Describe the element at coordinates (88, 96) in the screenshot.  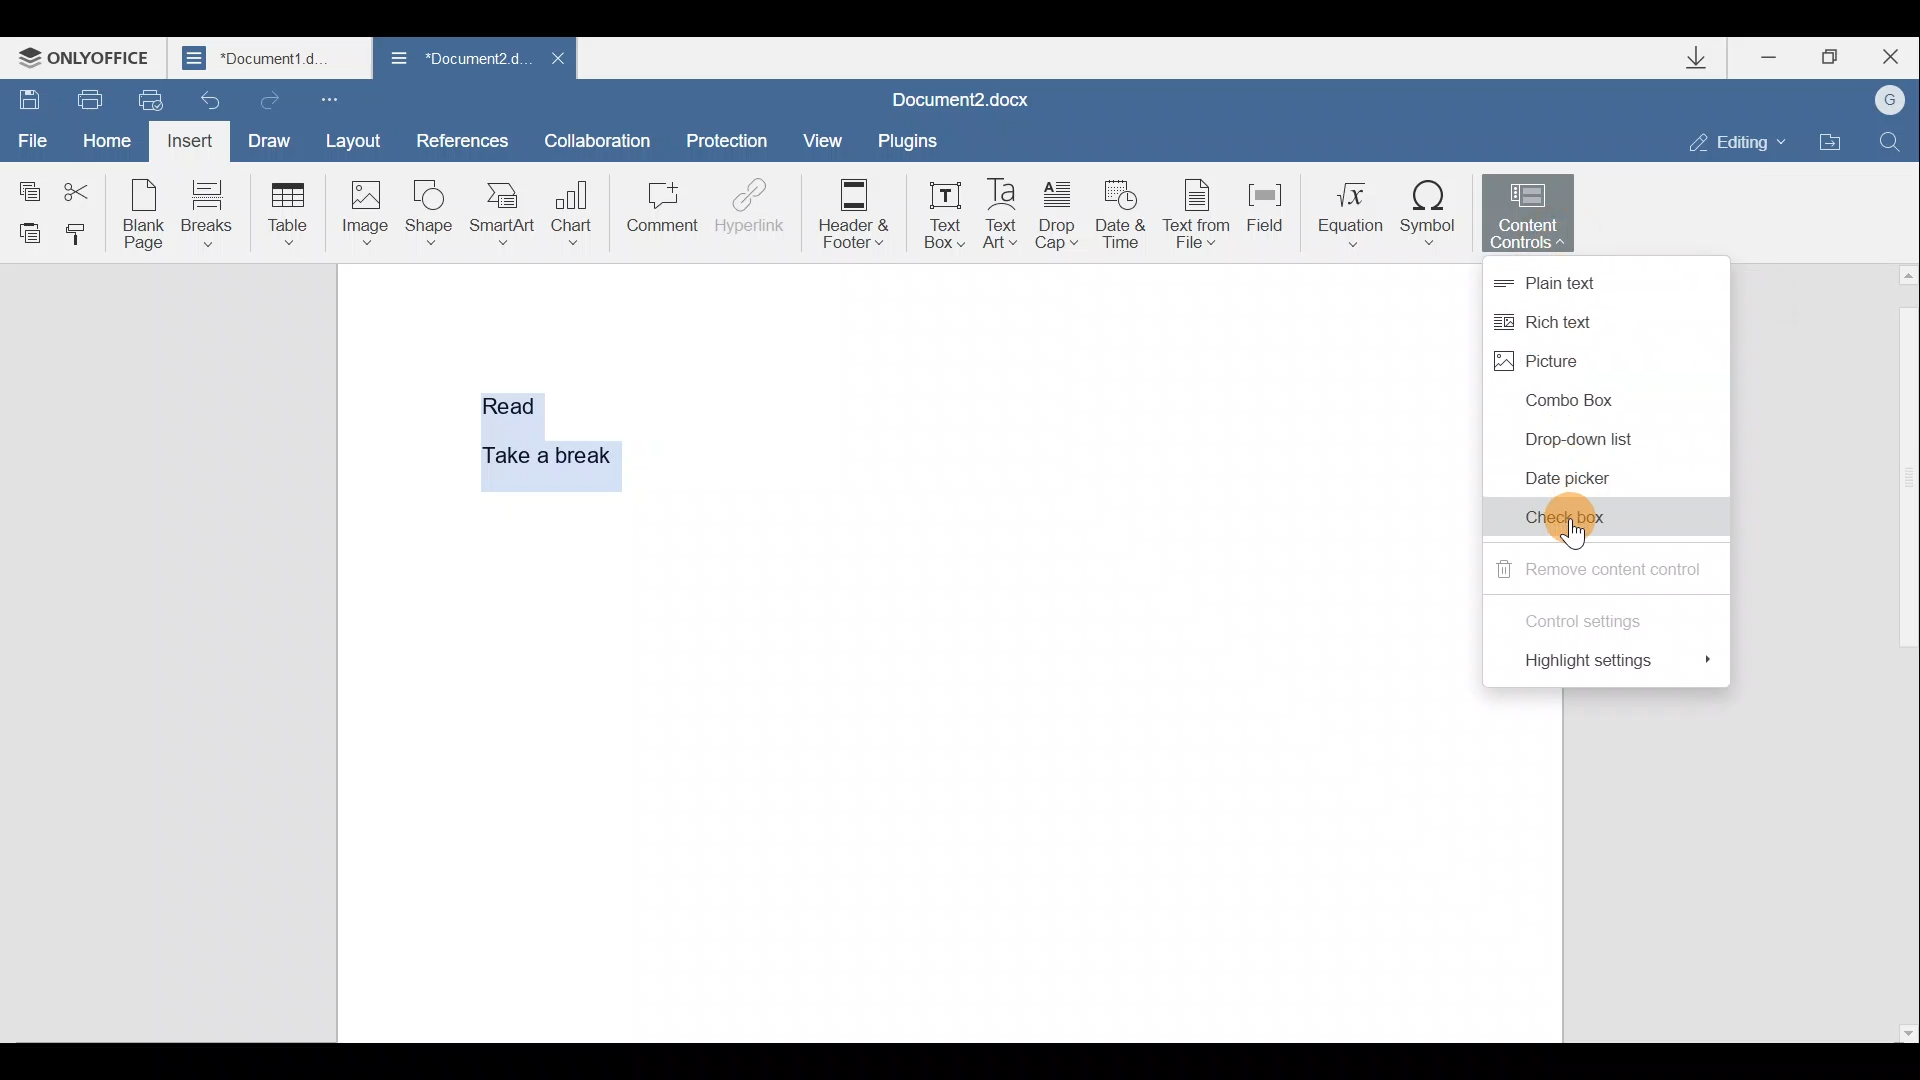
I see `Print file` at that location.